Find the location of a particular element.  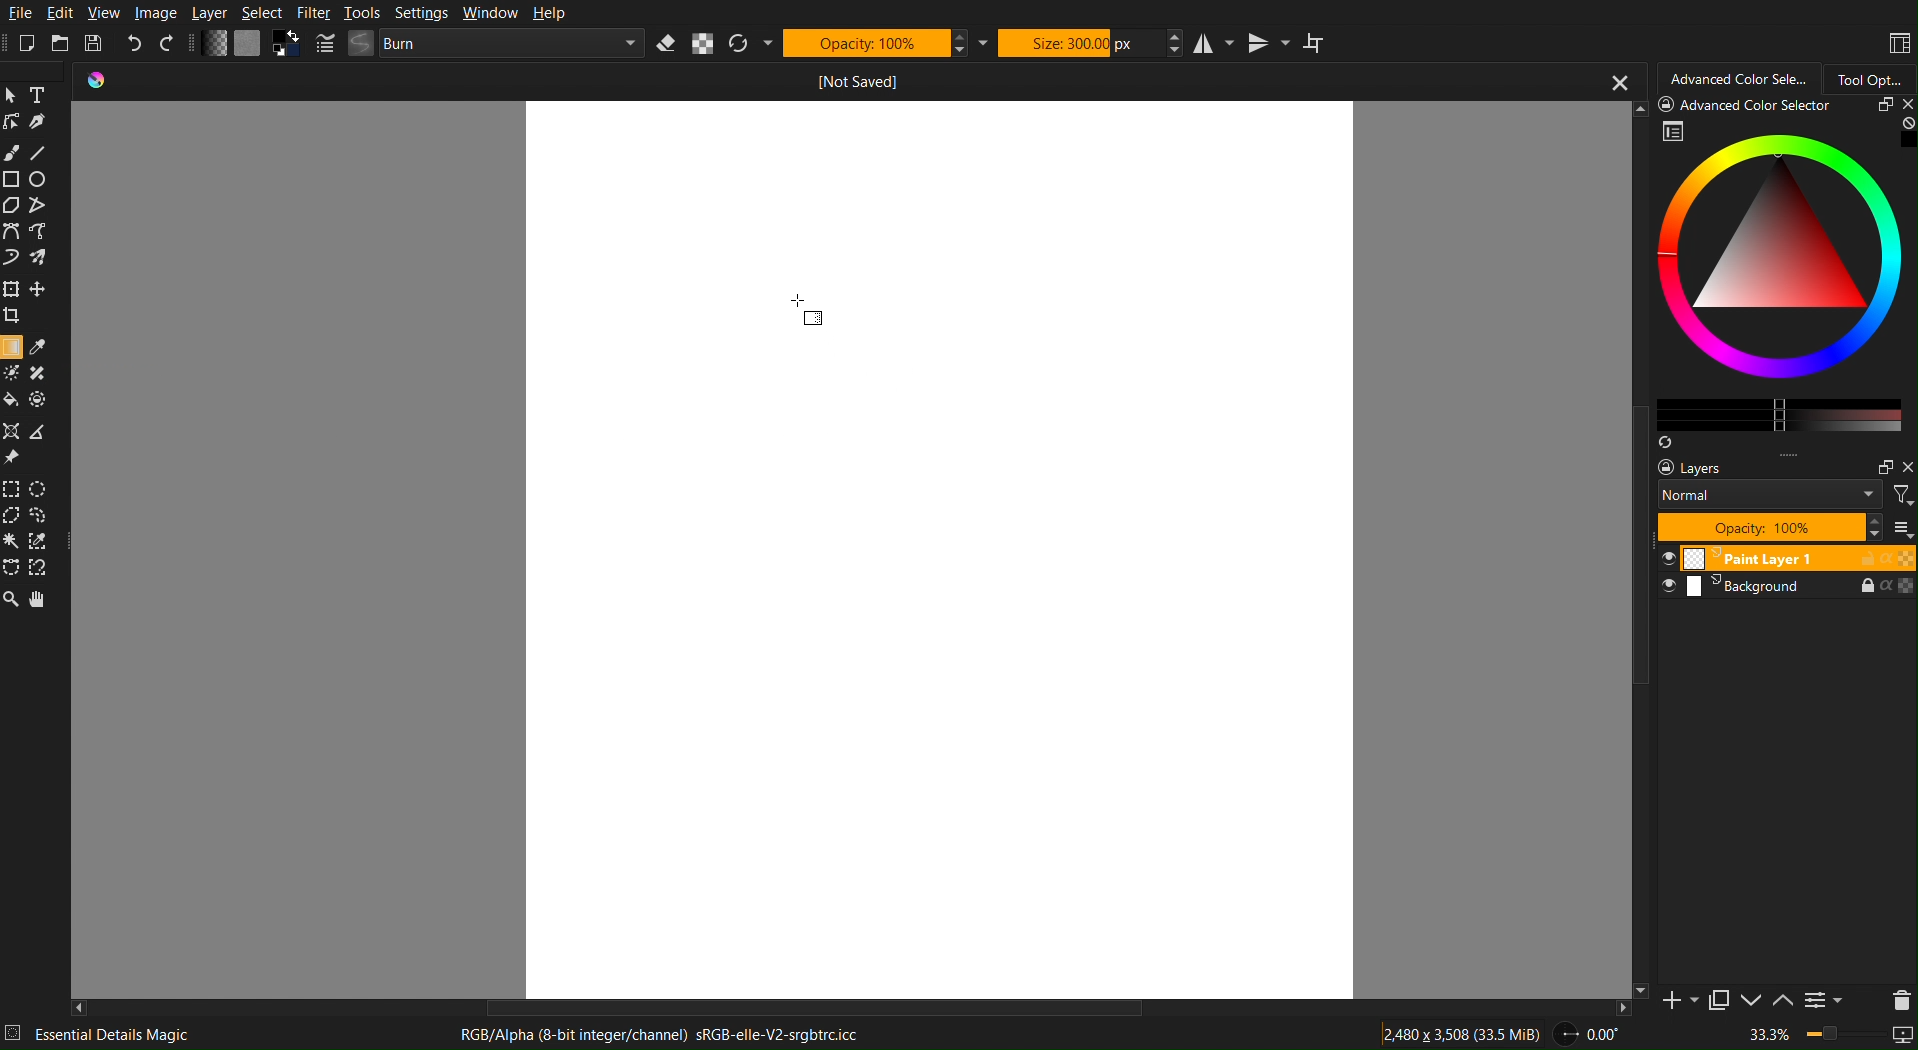

Line is located at coordinates (39, 153).